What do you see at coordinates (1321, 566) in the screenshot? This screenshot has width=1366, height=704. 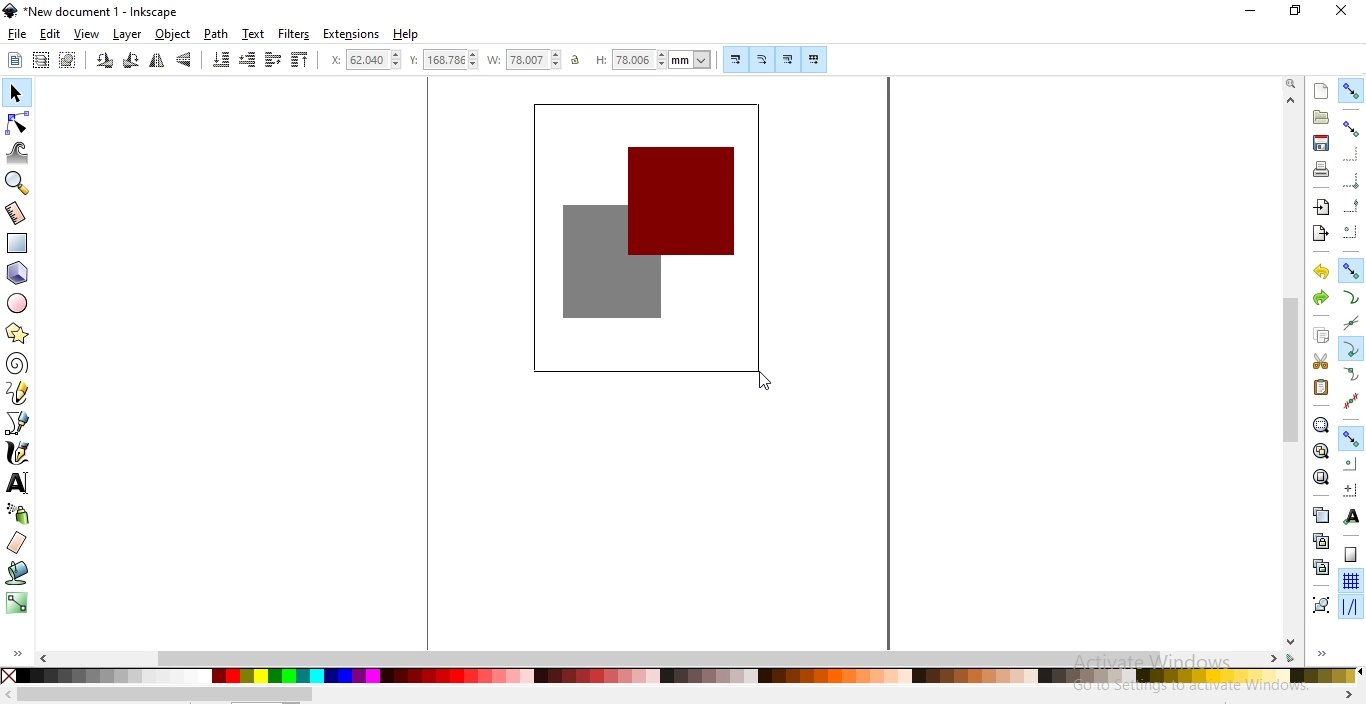 I see `cut the selected clones` at bounding box center [1321, 566].